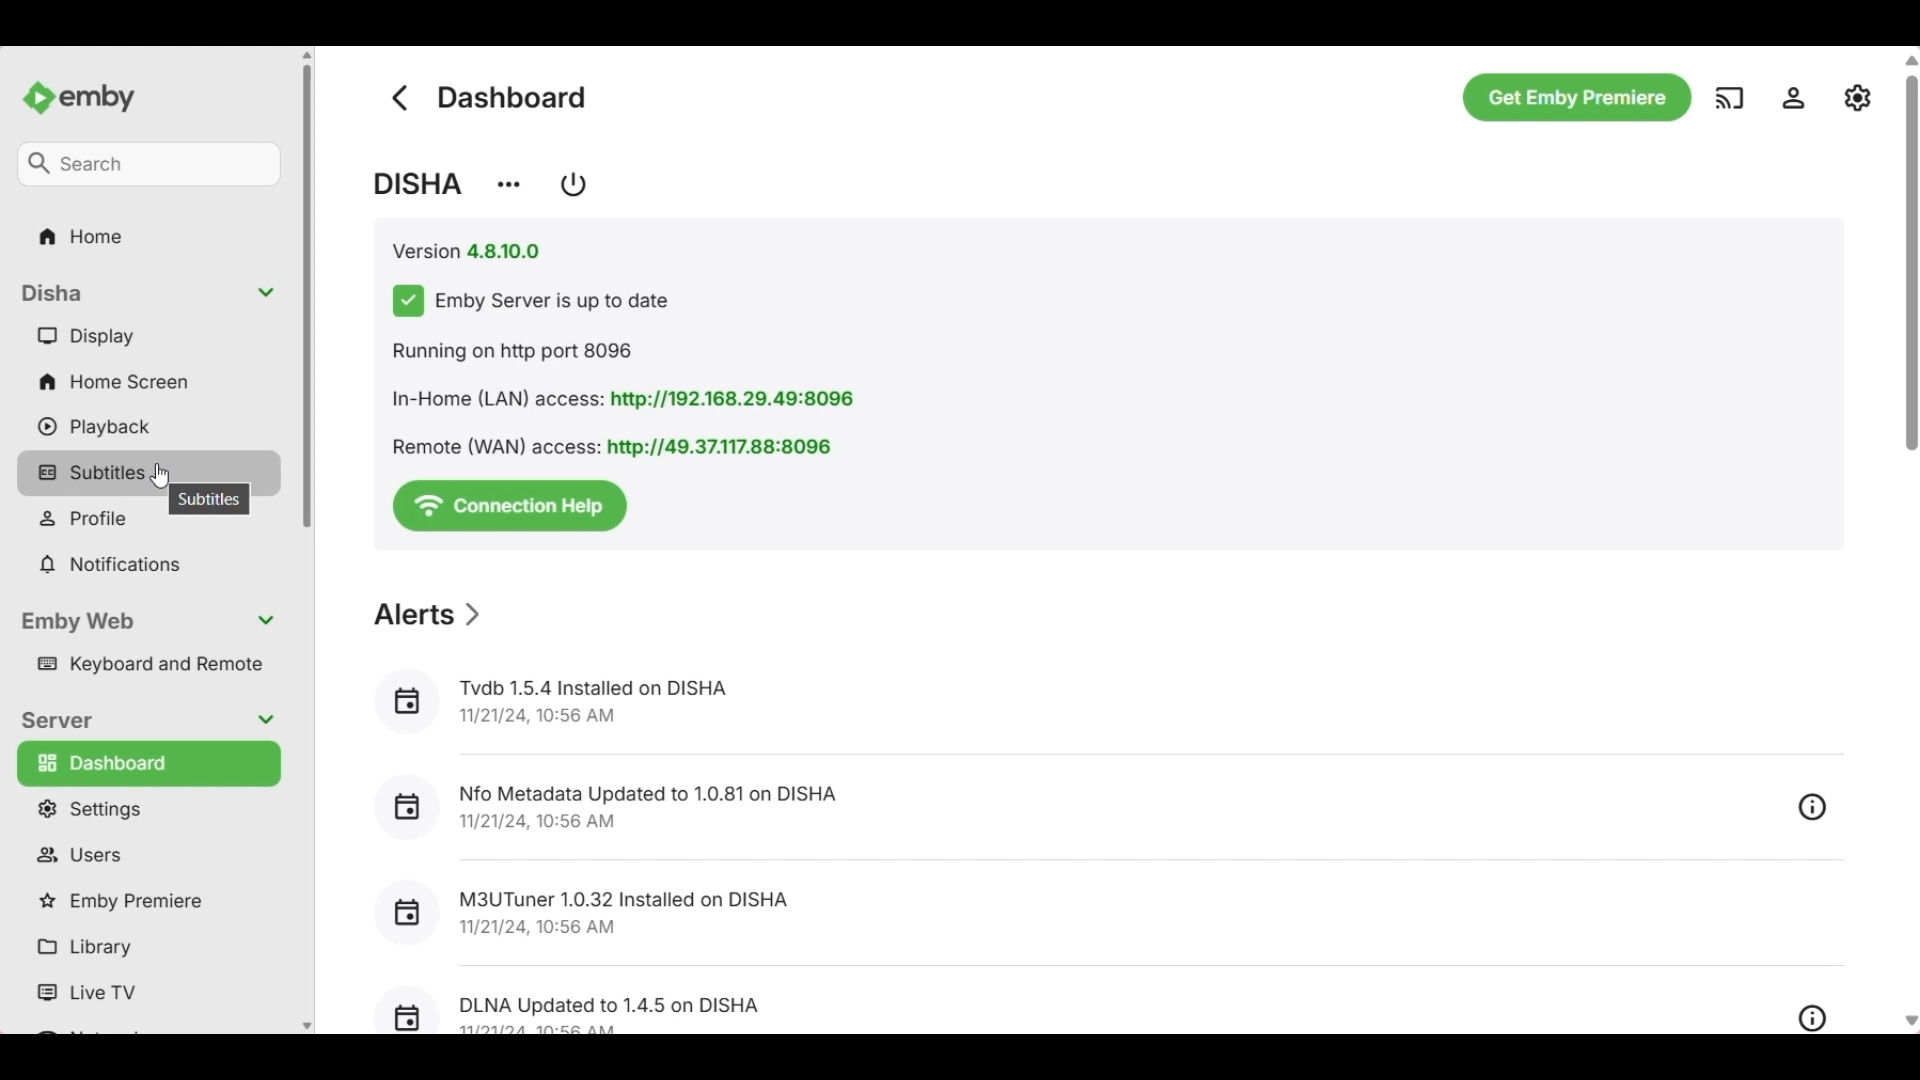 The image size is (1920, 1080). I want to click on Software version, so click(466, 251).